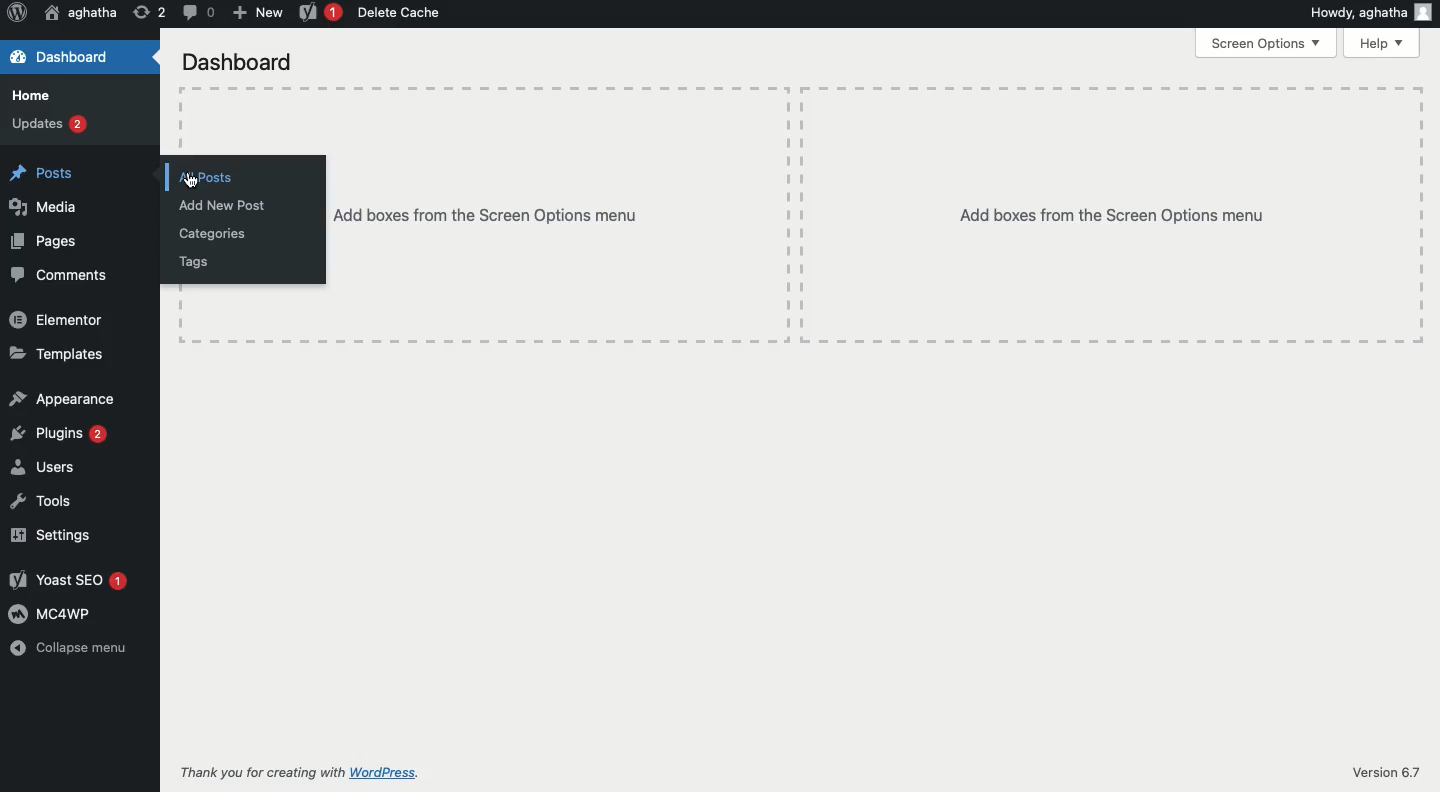  Describe the element at coordinates (71, 647) in the screenshot. I see `Collapse menu` at that location.